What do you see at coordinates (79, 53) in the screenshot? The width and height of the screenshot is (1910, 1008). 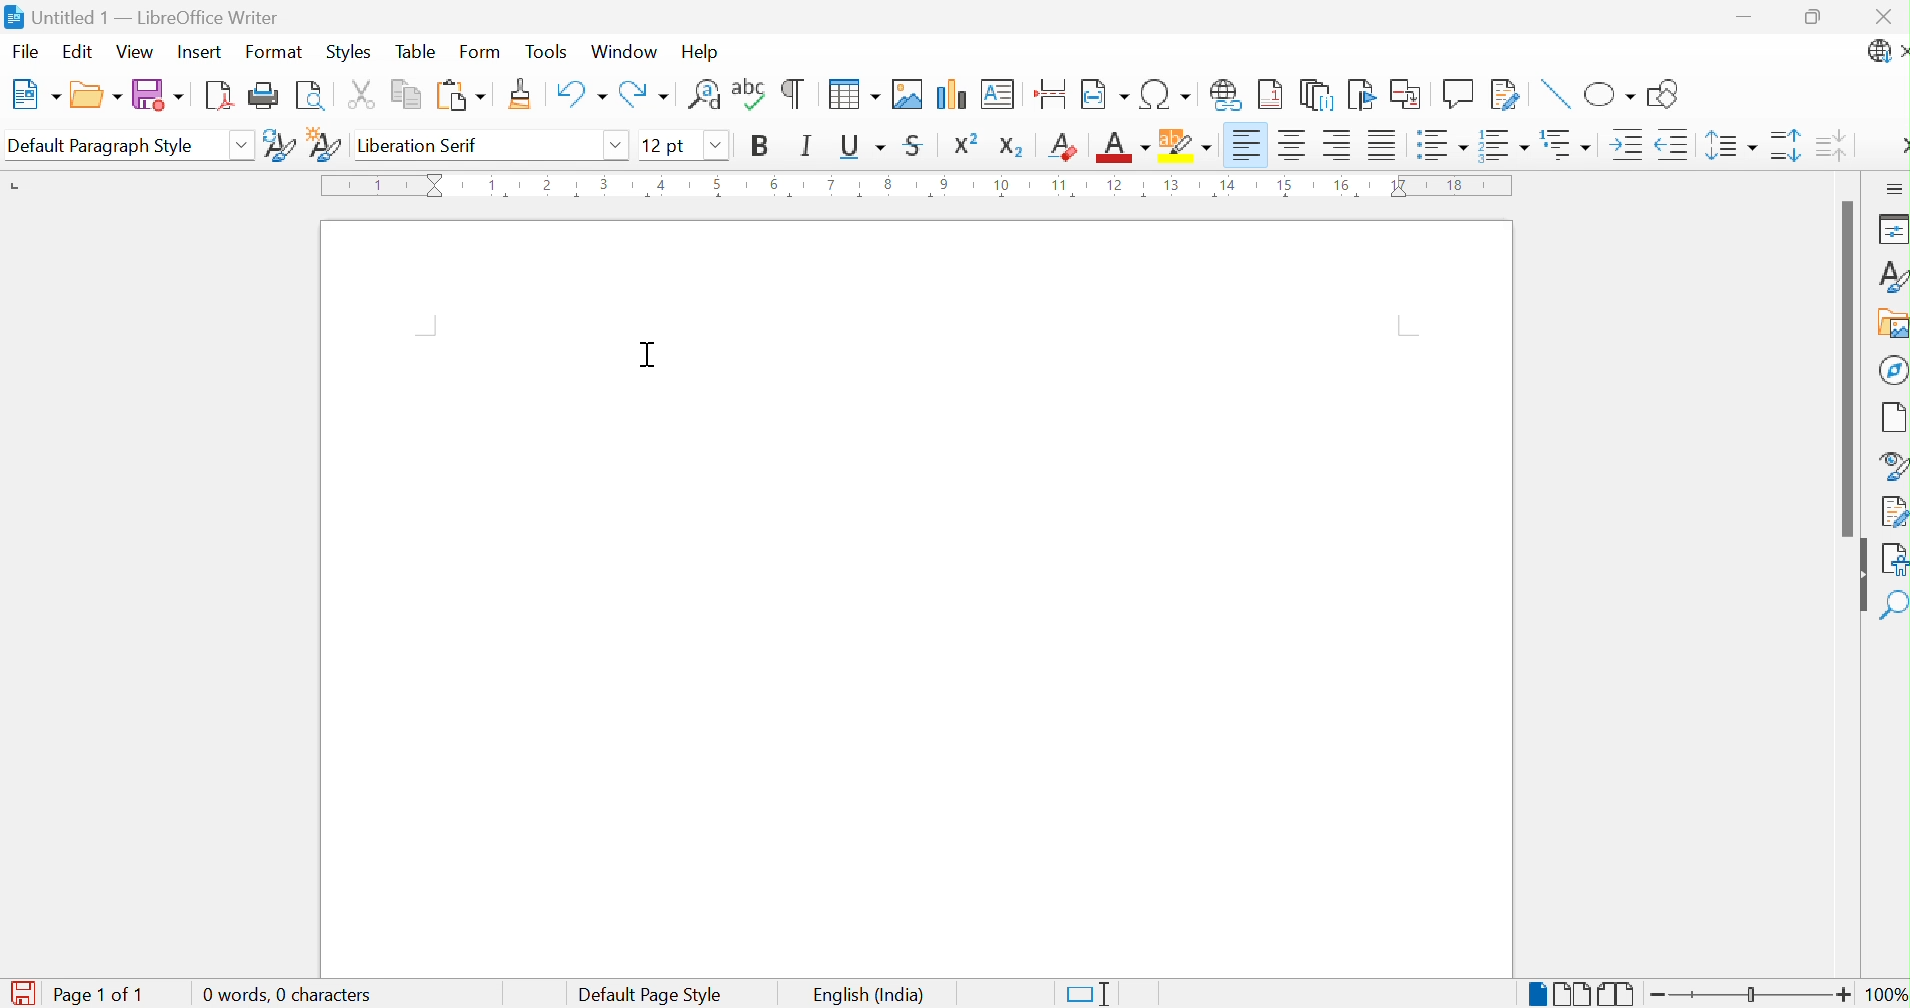 I see `Edit` at bounding box center [79, 53].